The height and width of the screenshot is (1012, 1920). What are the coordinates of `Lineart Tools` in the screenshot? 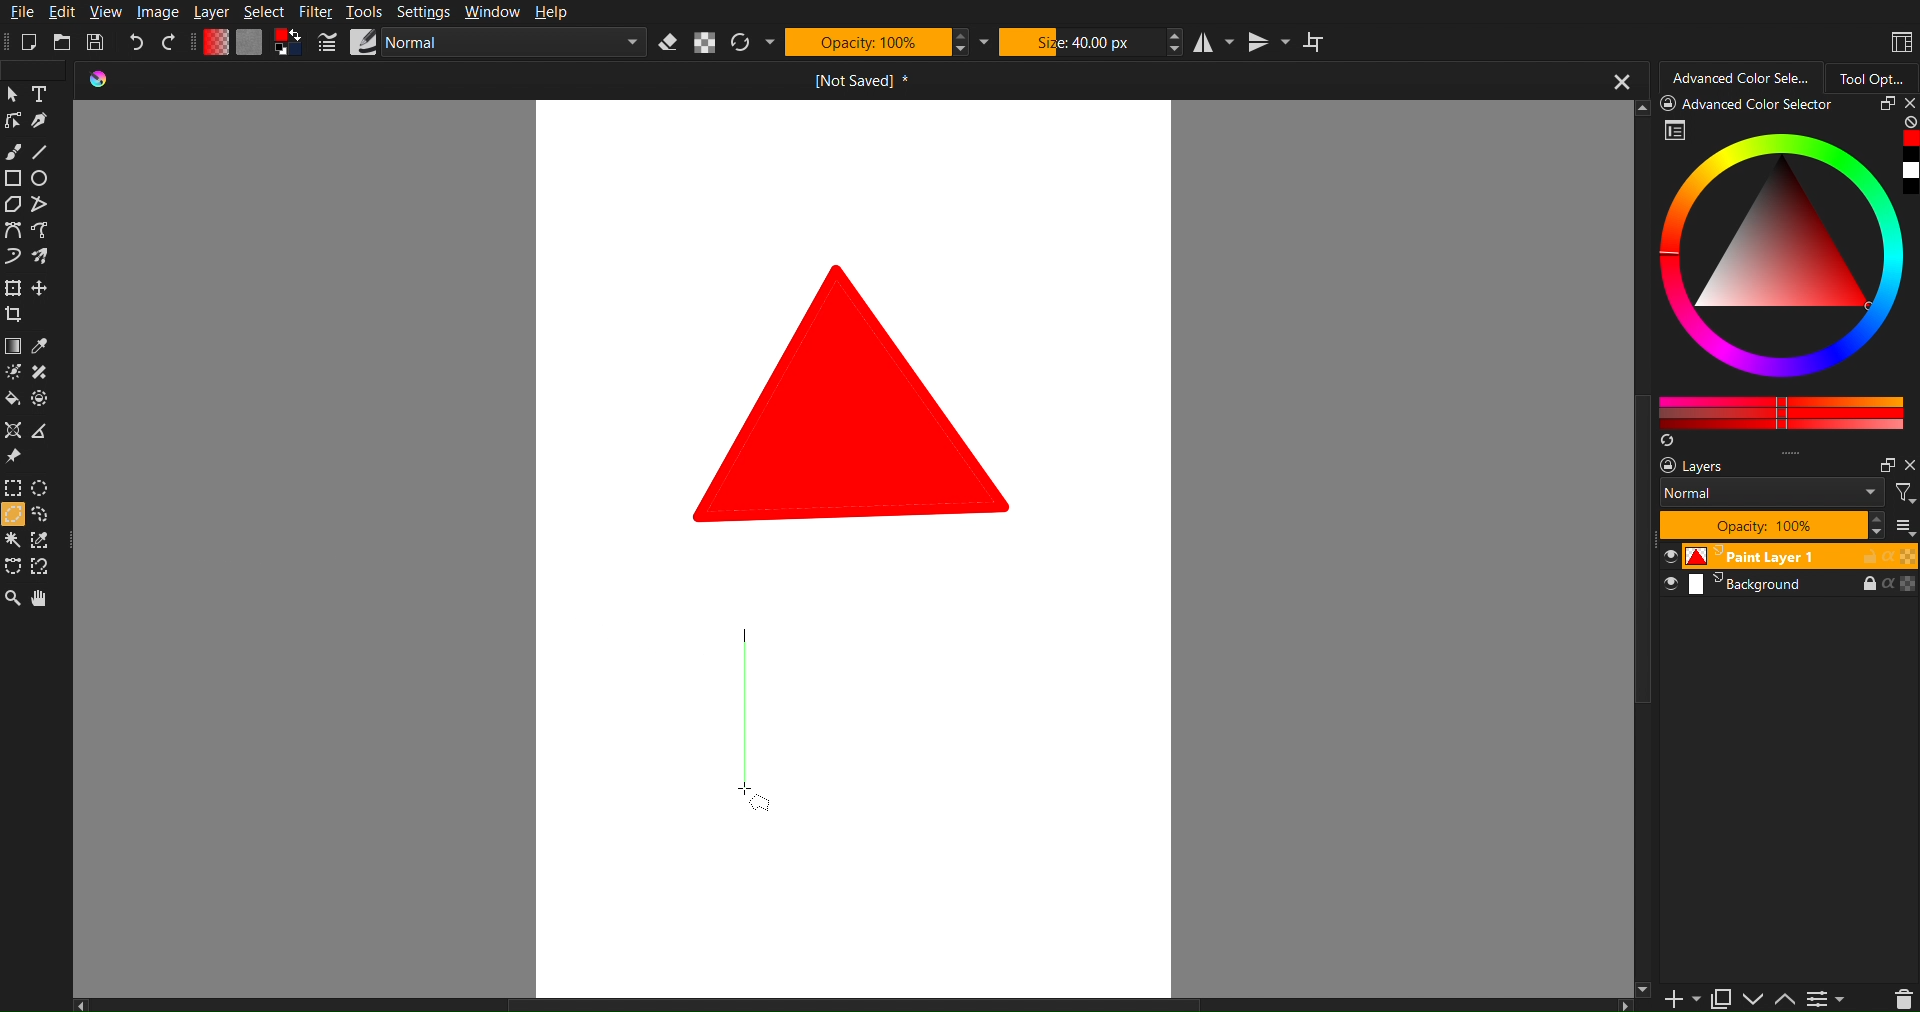 It's located at (12, 123).